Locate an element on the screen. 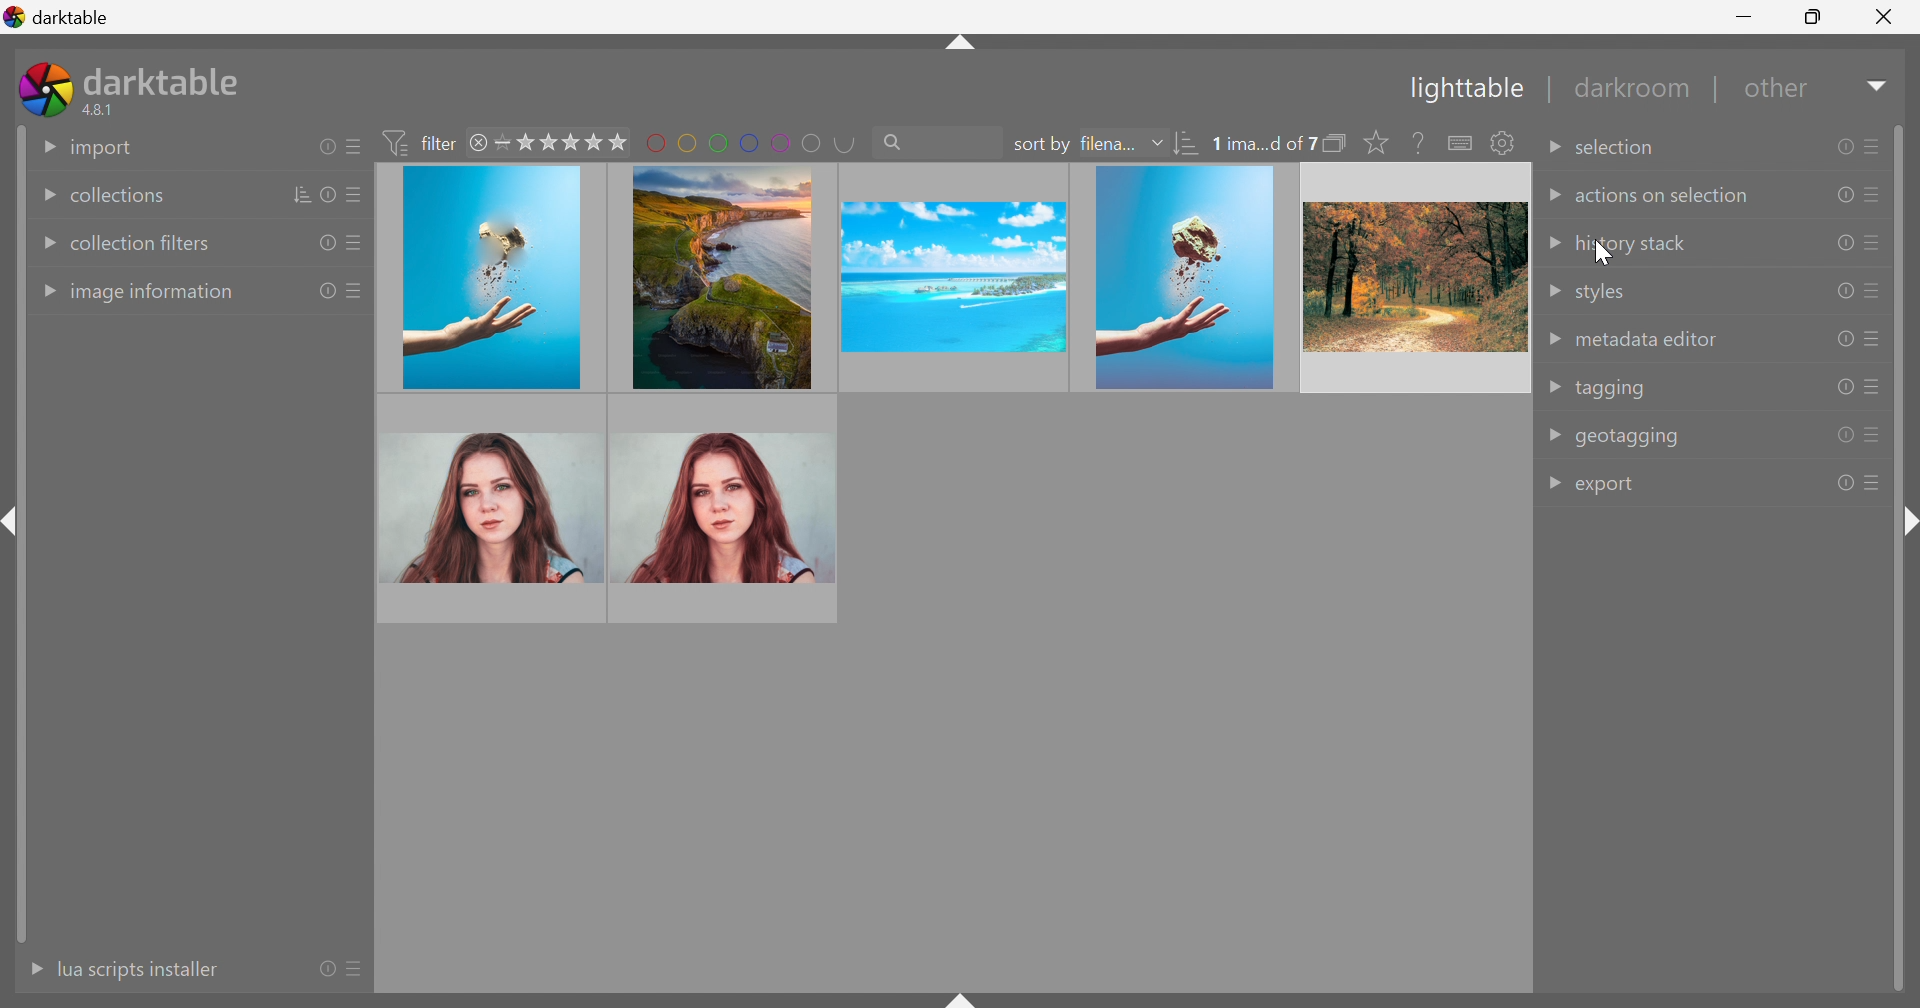 The image size is (1920, 1008). darktable is located at coordinates (58, 14).